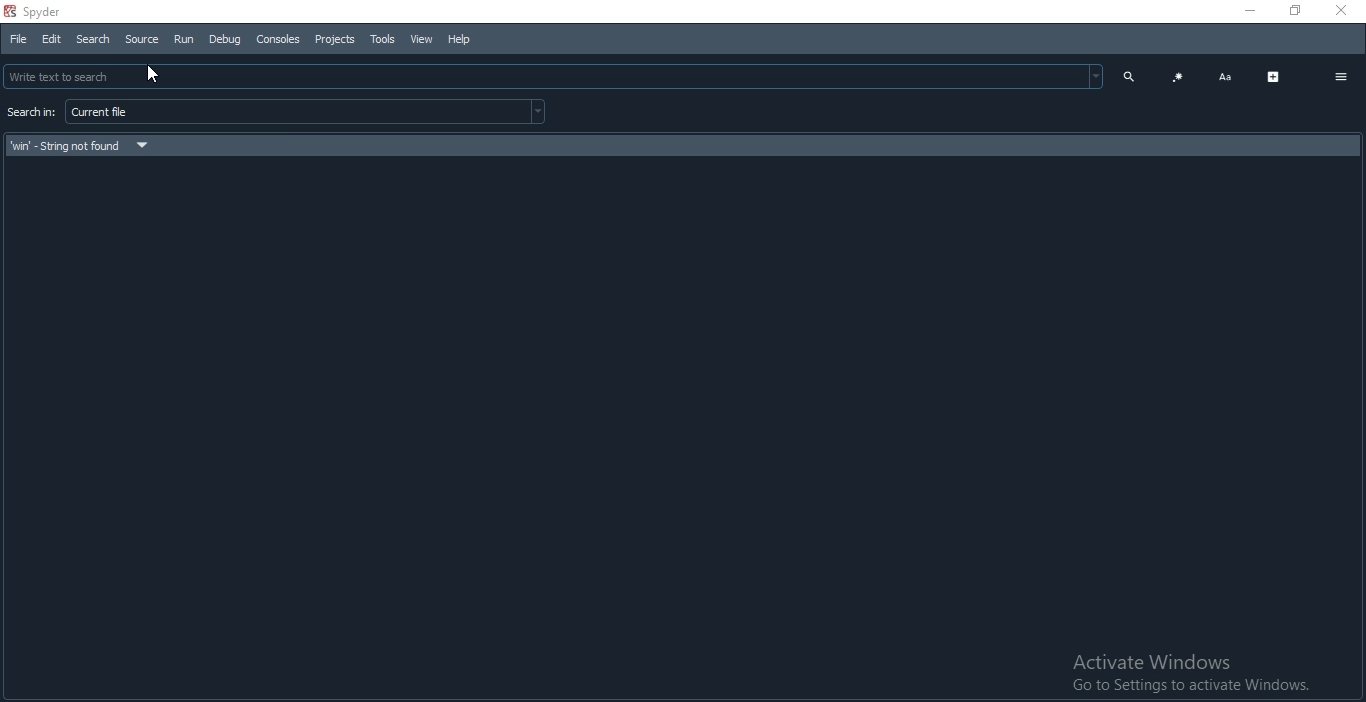 The image size is (1366, 702). Describe the element at coordinates (307, 111) in the screenshot. I see `current file` at that location.